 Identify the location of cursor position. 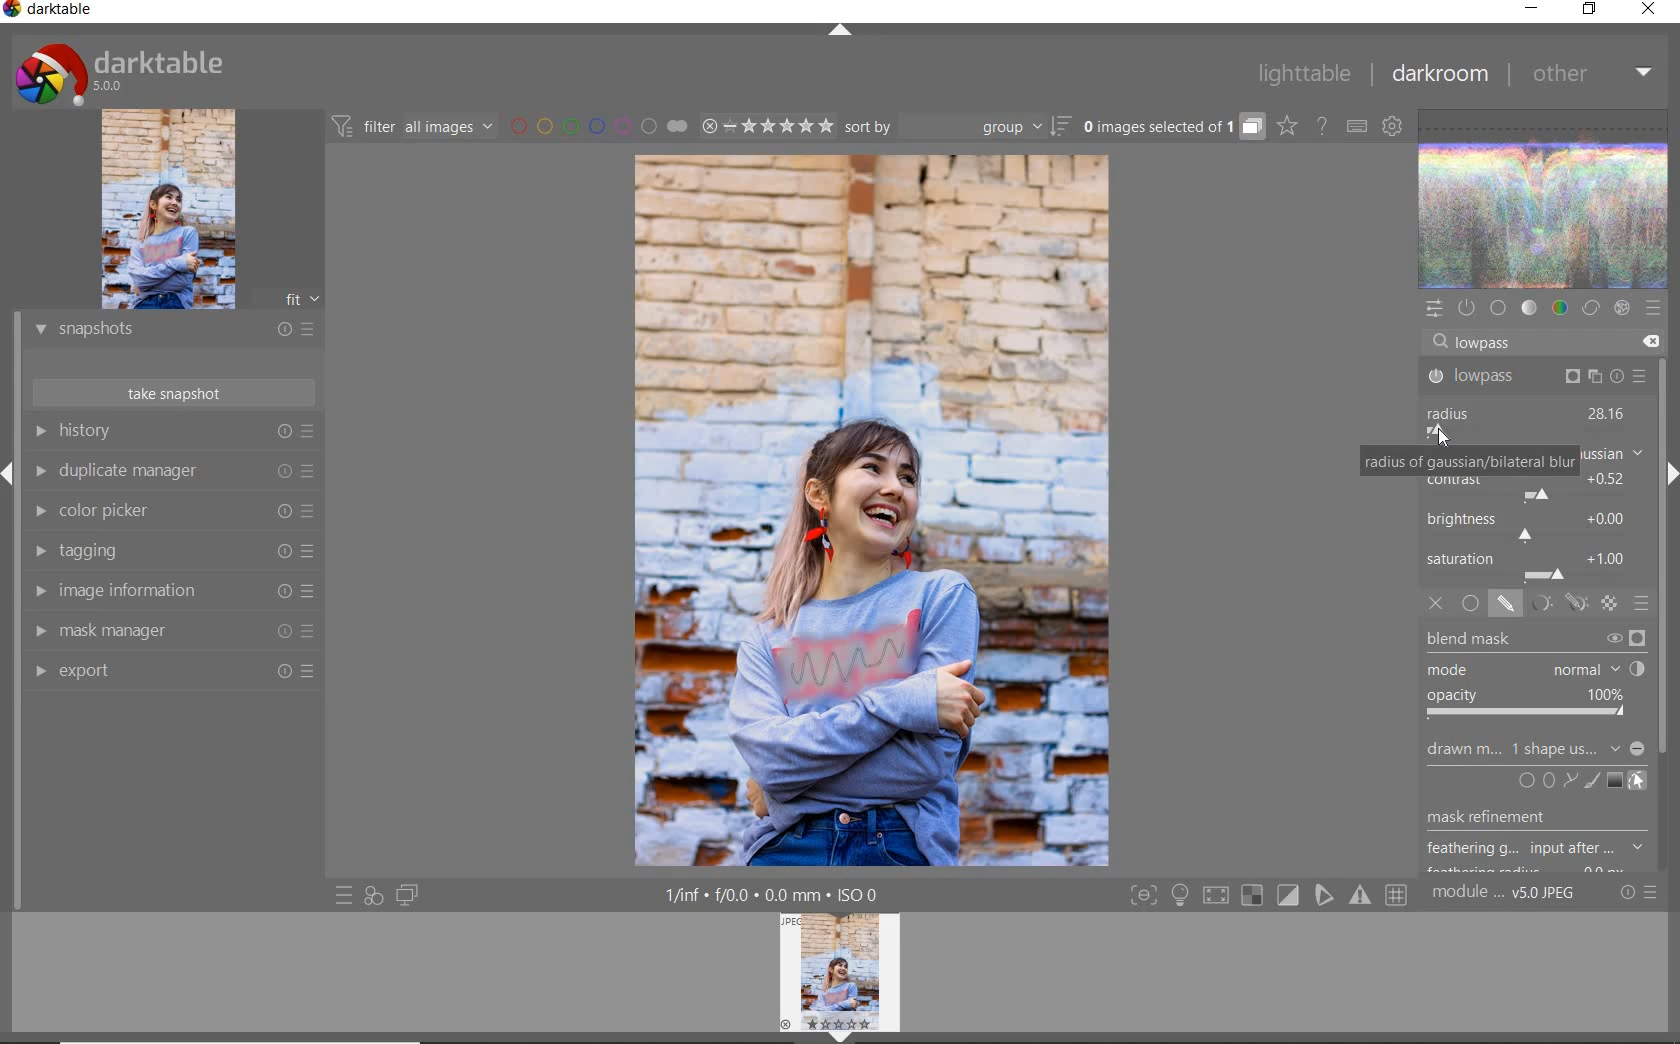
(1443, 439).